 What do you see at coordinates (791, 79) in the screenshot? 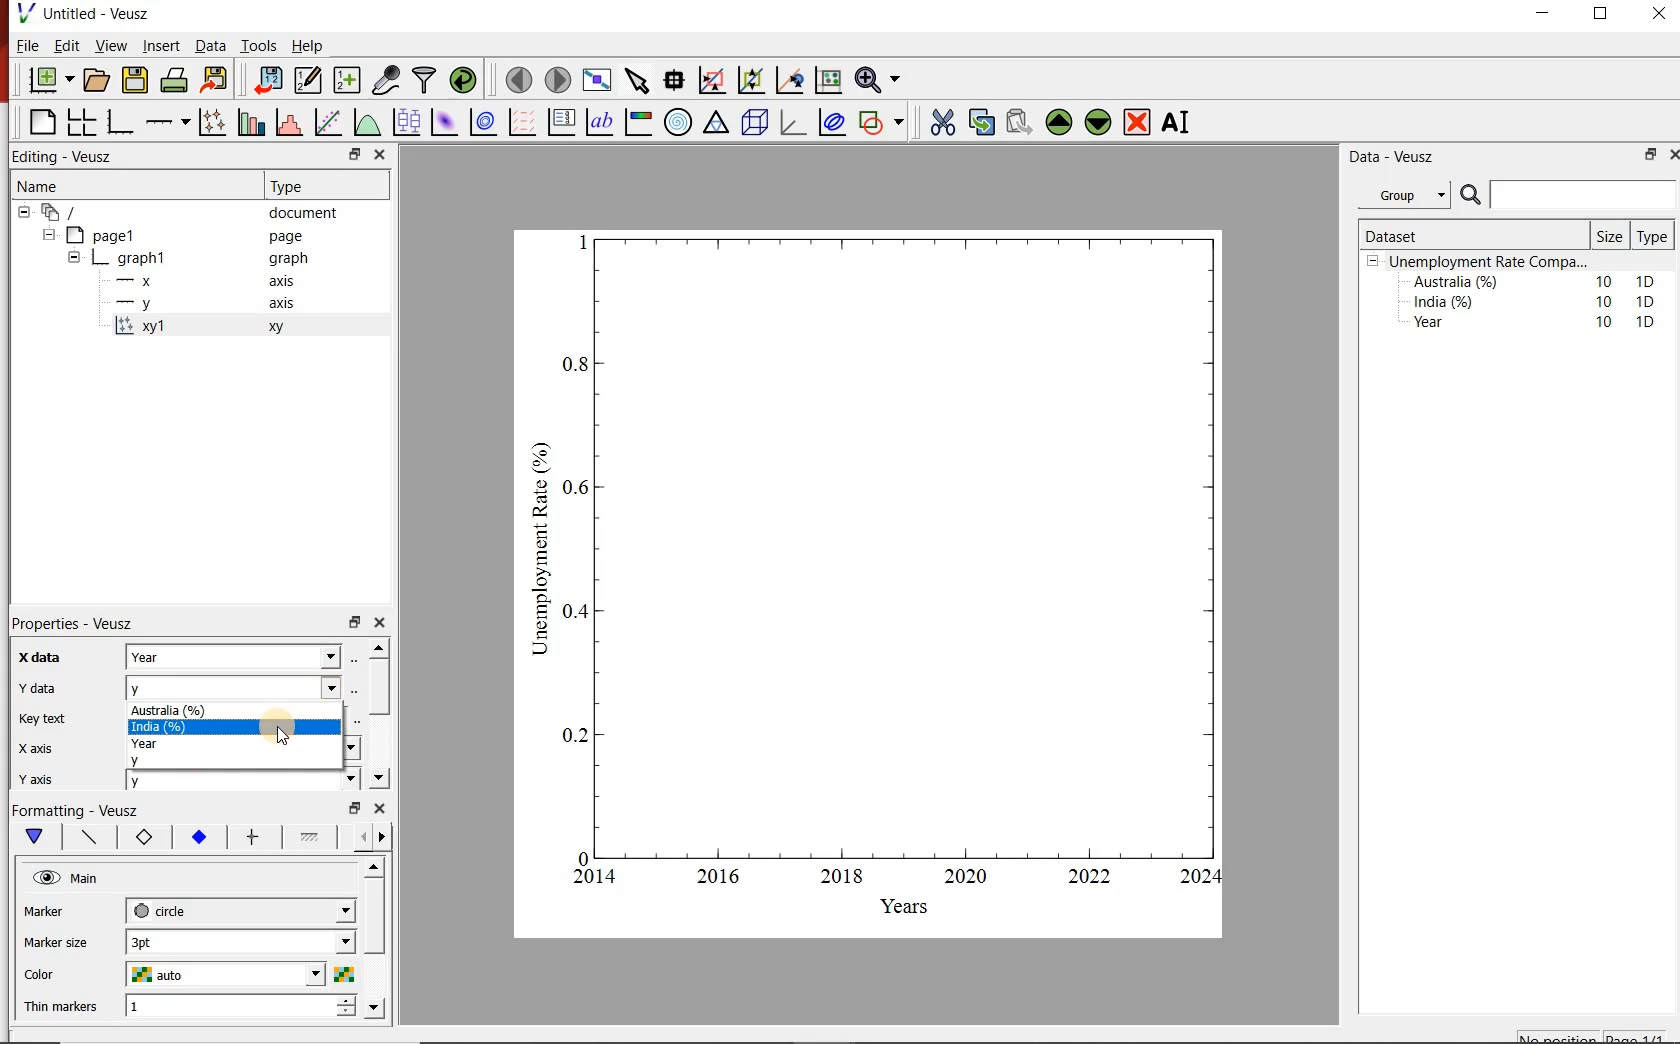
I see `click to recenter graph axes` at bounding box center [791, 79].